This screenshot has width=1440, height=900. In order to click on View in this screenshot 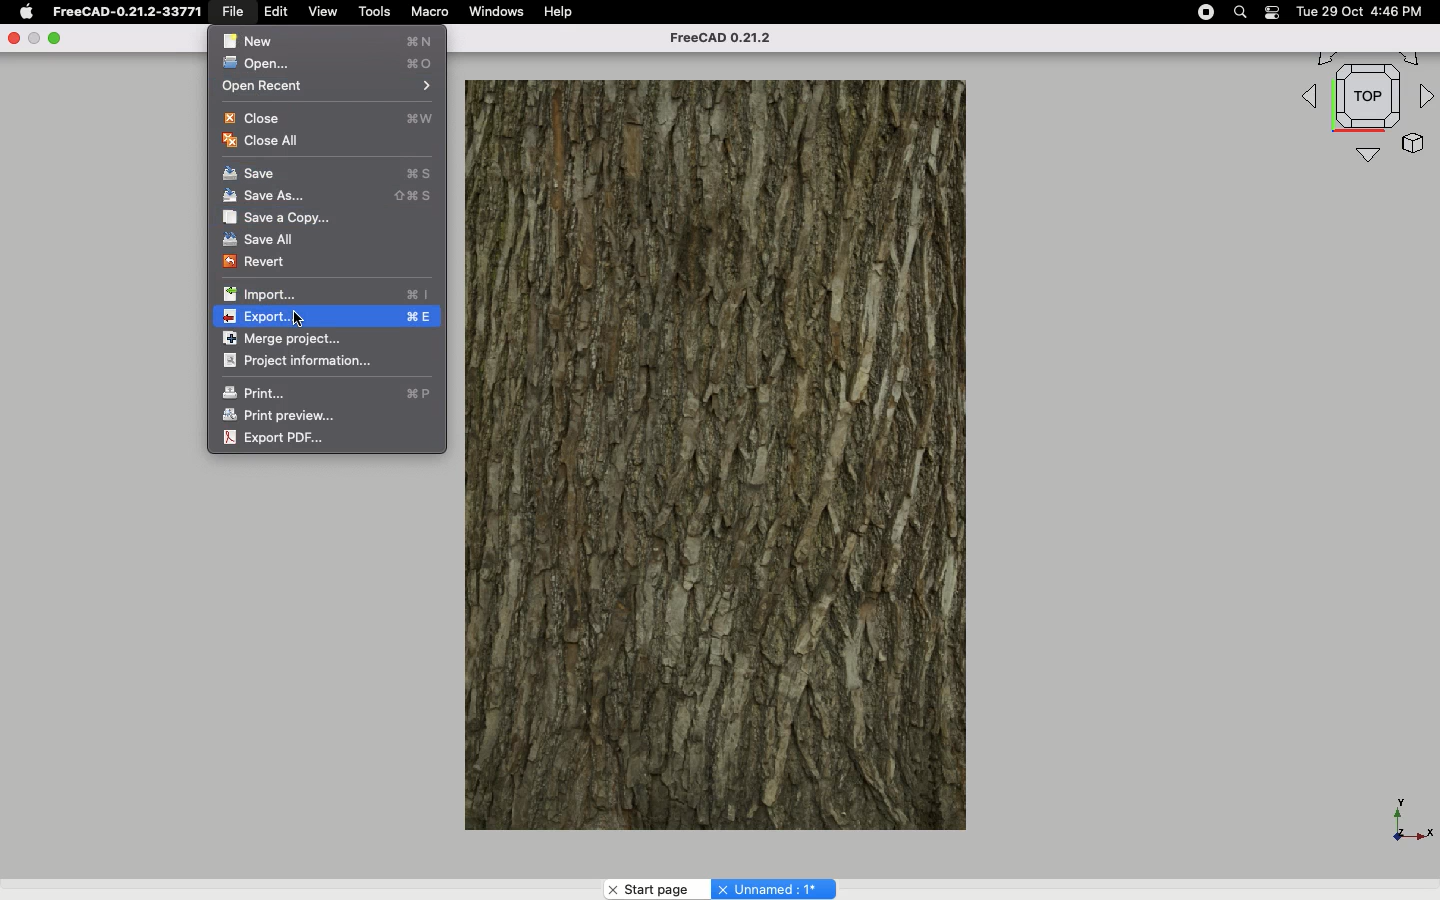, I will do `click(323, 12)`.